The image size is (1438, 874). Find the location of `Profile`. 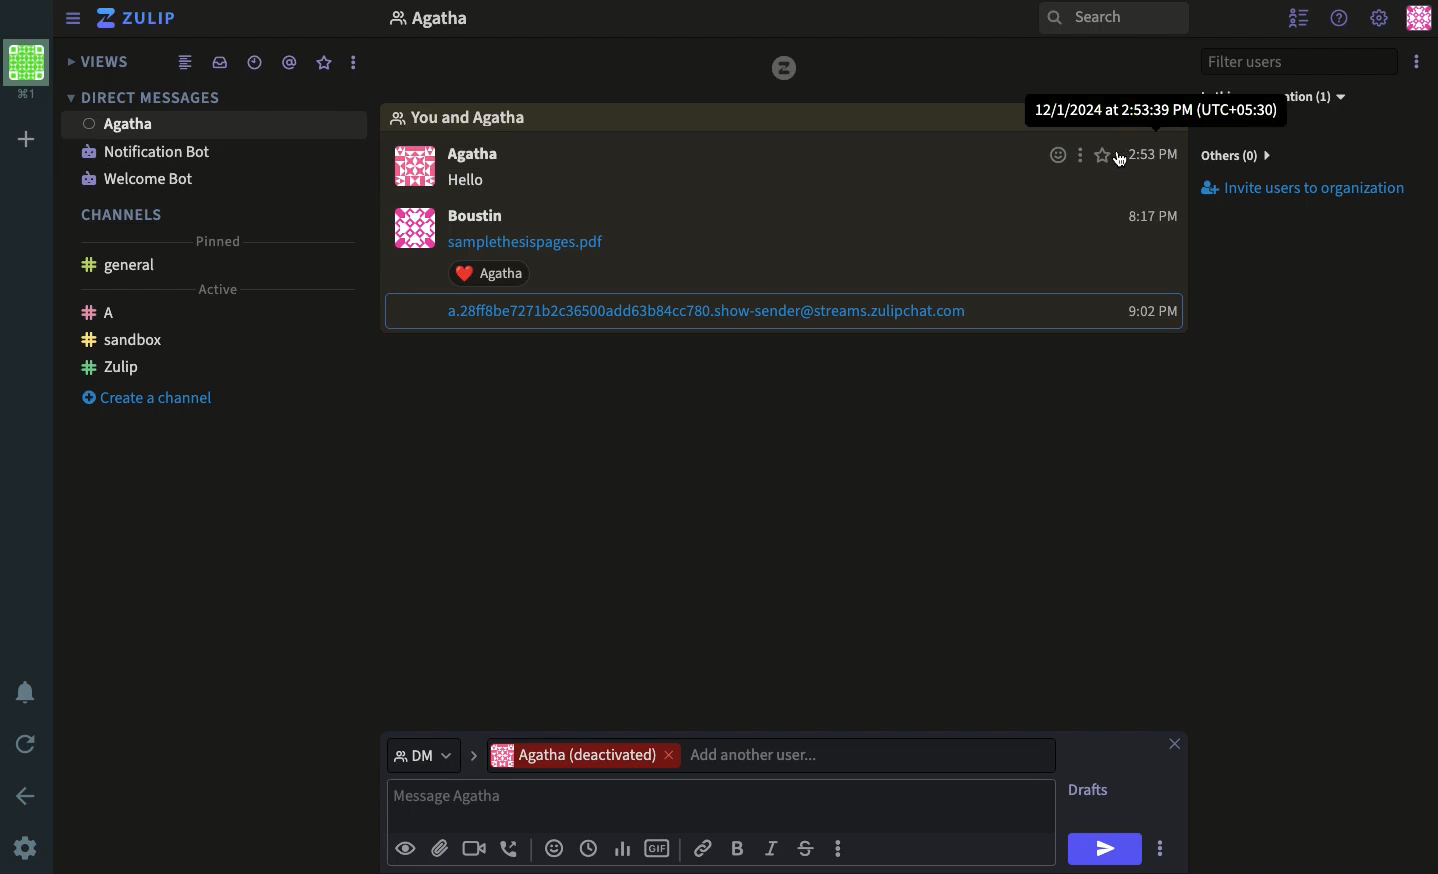

Profile is located at coordinates (411, 230).